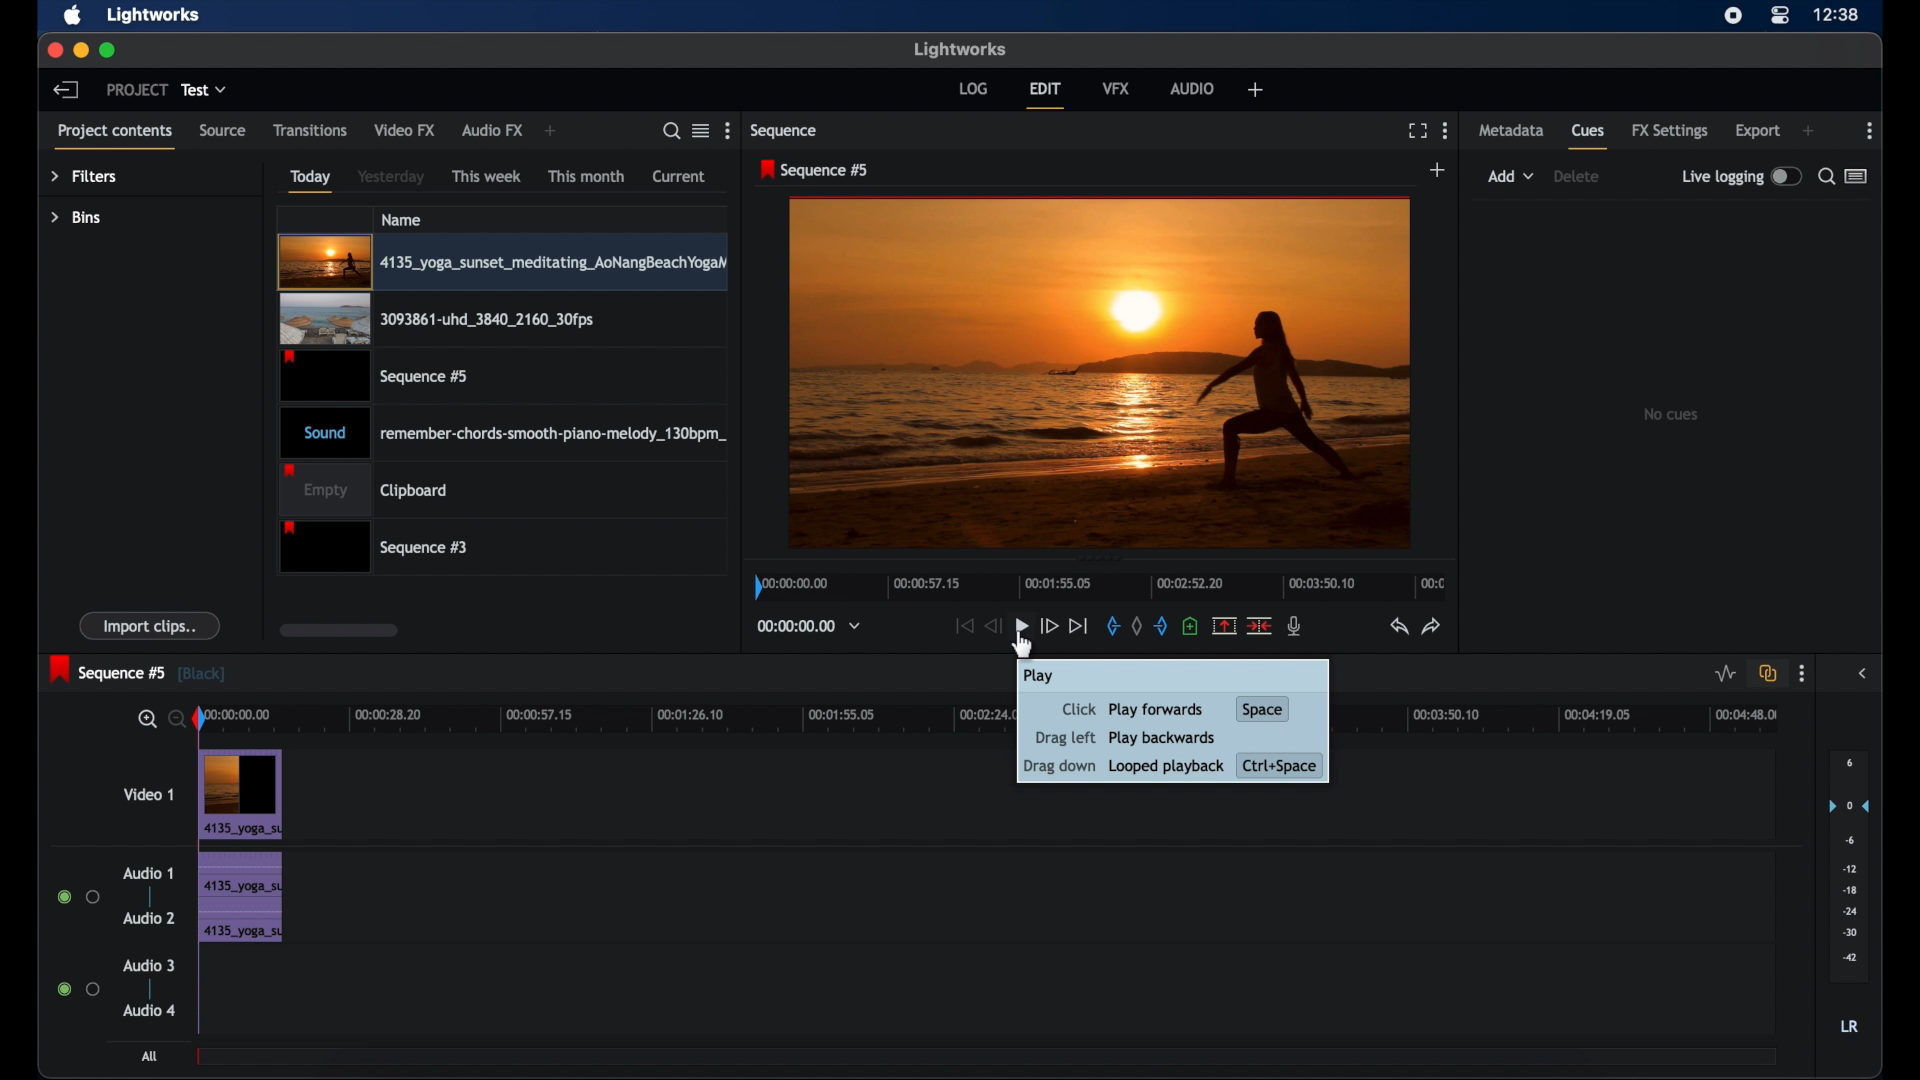 This screenshot has height=1080, width=1920. What do you see at coordinates (155, 15) in the screenshot?
I see `lightworks` at bounding box center [155, 15].